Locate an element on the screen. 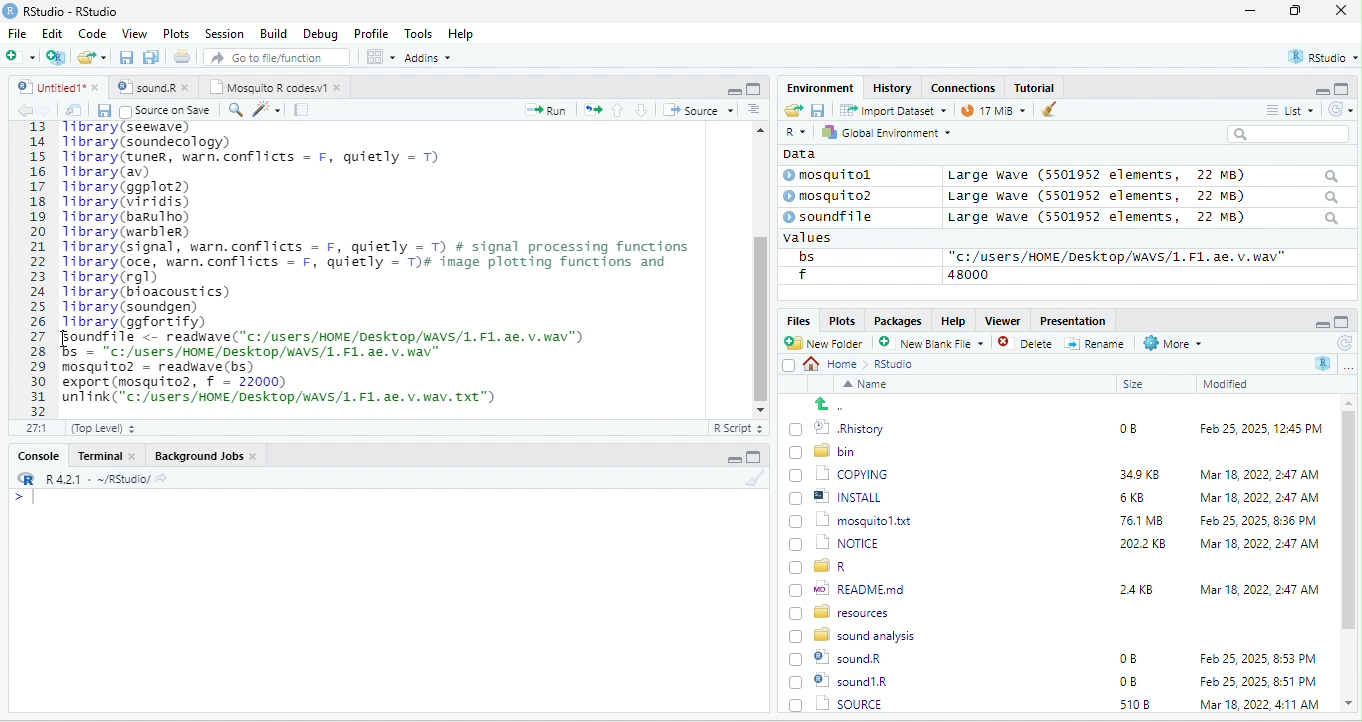 The image size is (1362, 722). syntax is located at coordinates (20, 500).